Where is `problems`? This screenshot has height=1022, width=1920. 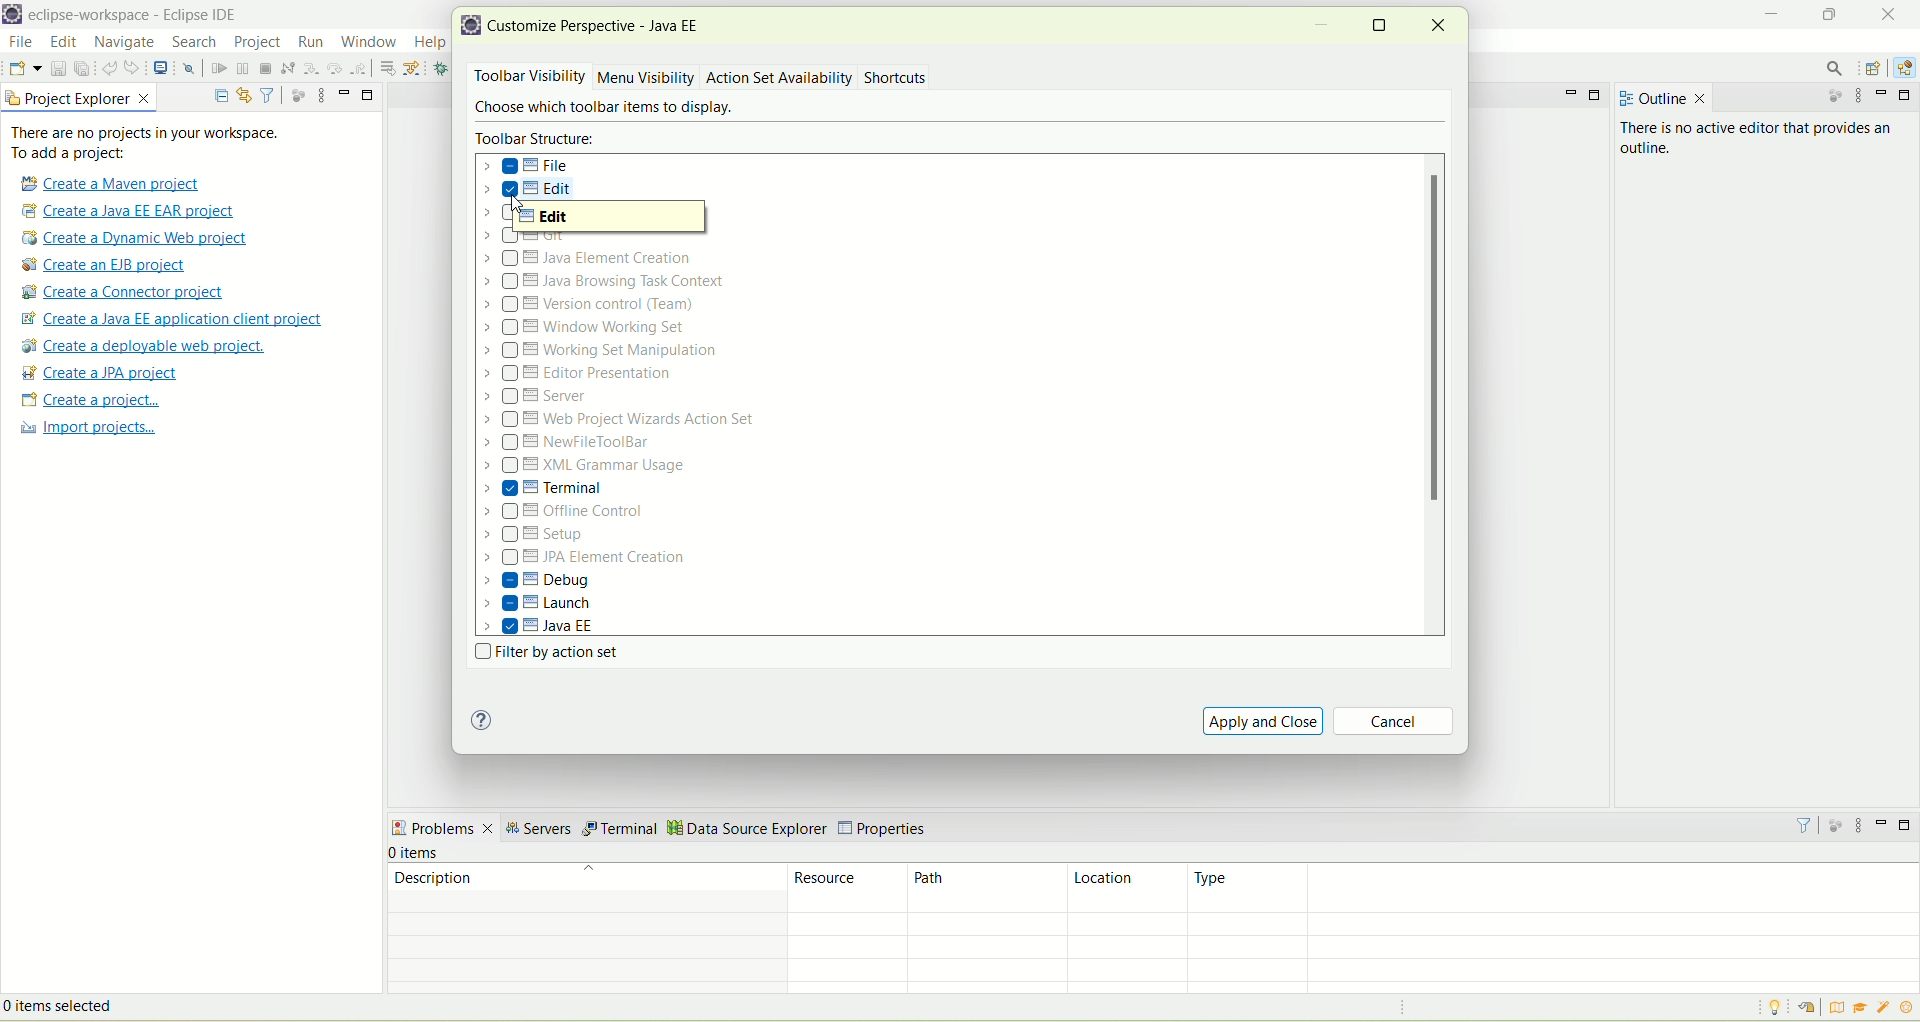
problems is located at coordinates (442, 830).